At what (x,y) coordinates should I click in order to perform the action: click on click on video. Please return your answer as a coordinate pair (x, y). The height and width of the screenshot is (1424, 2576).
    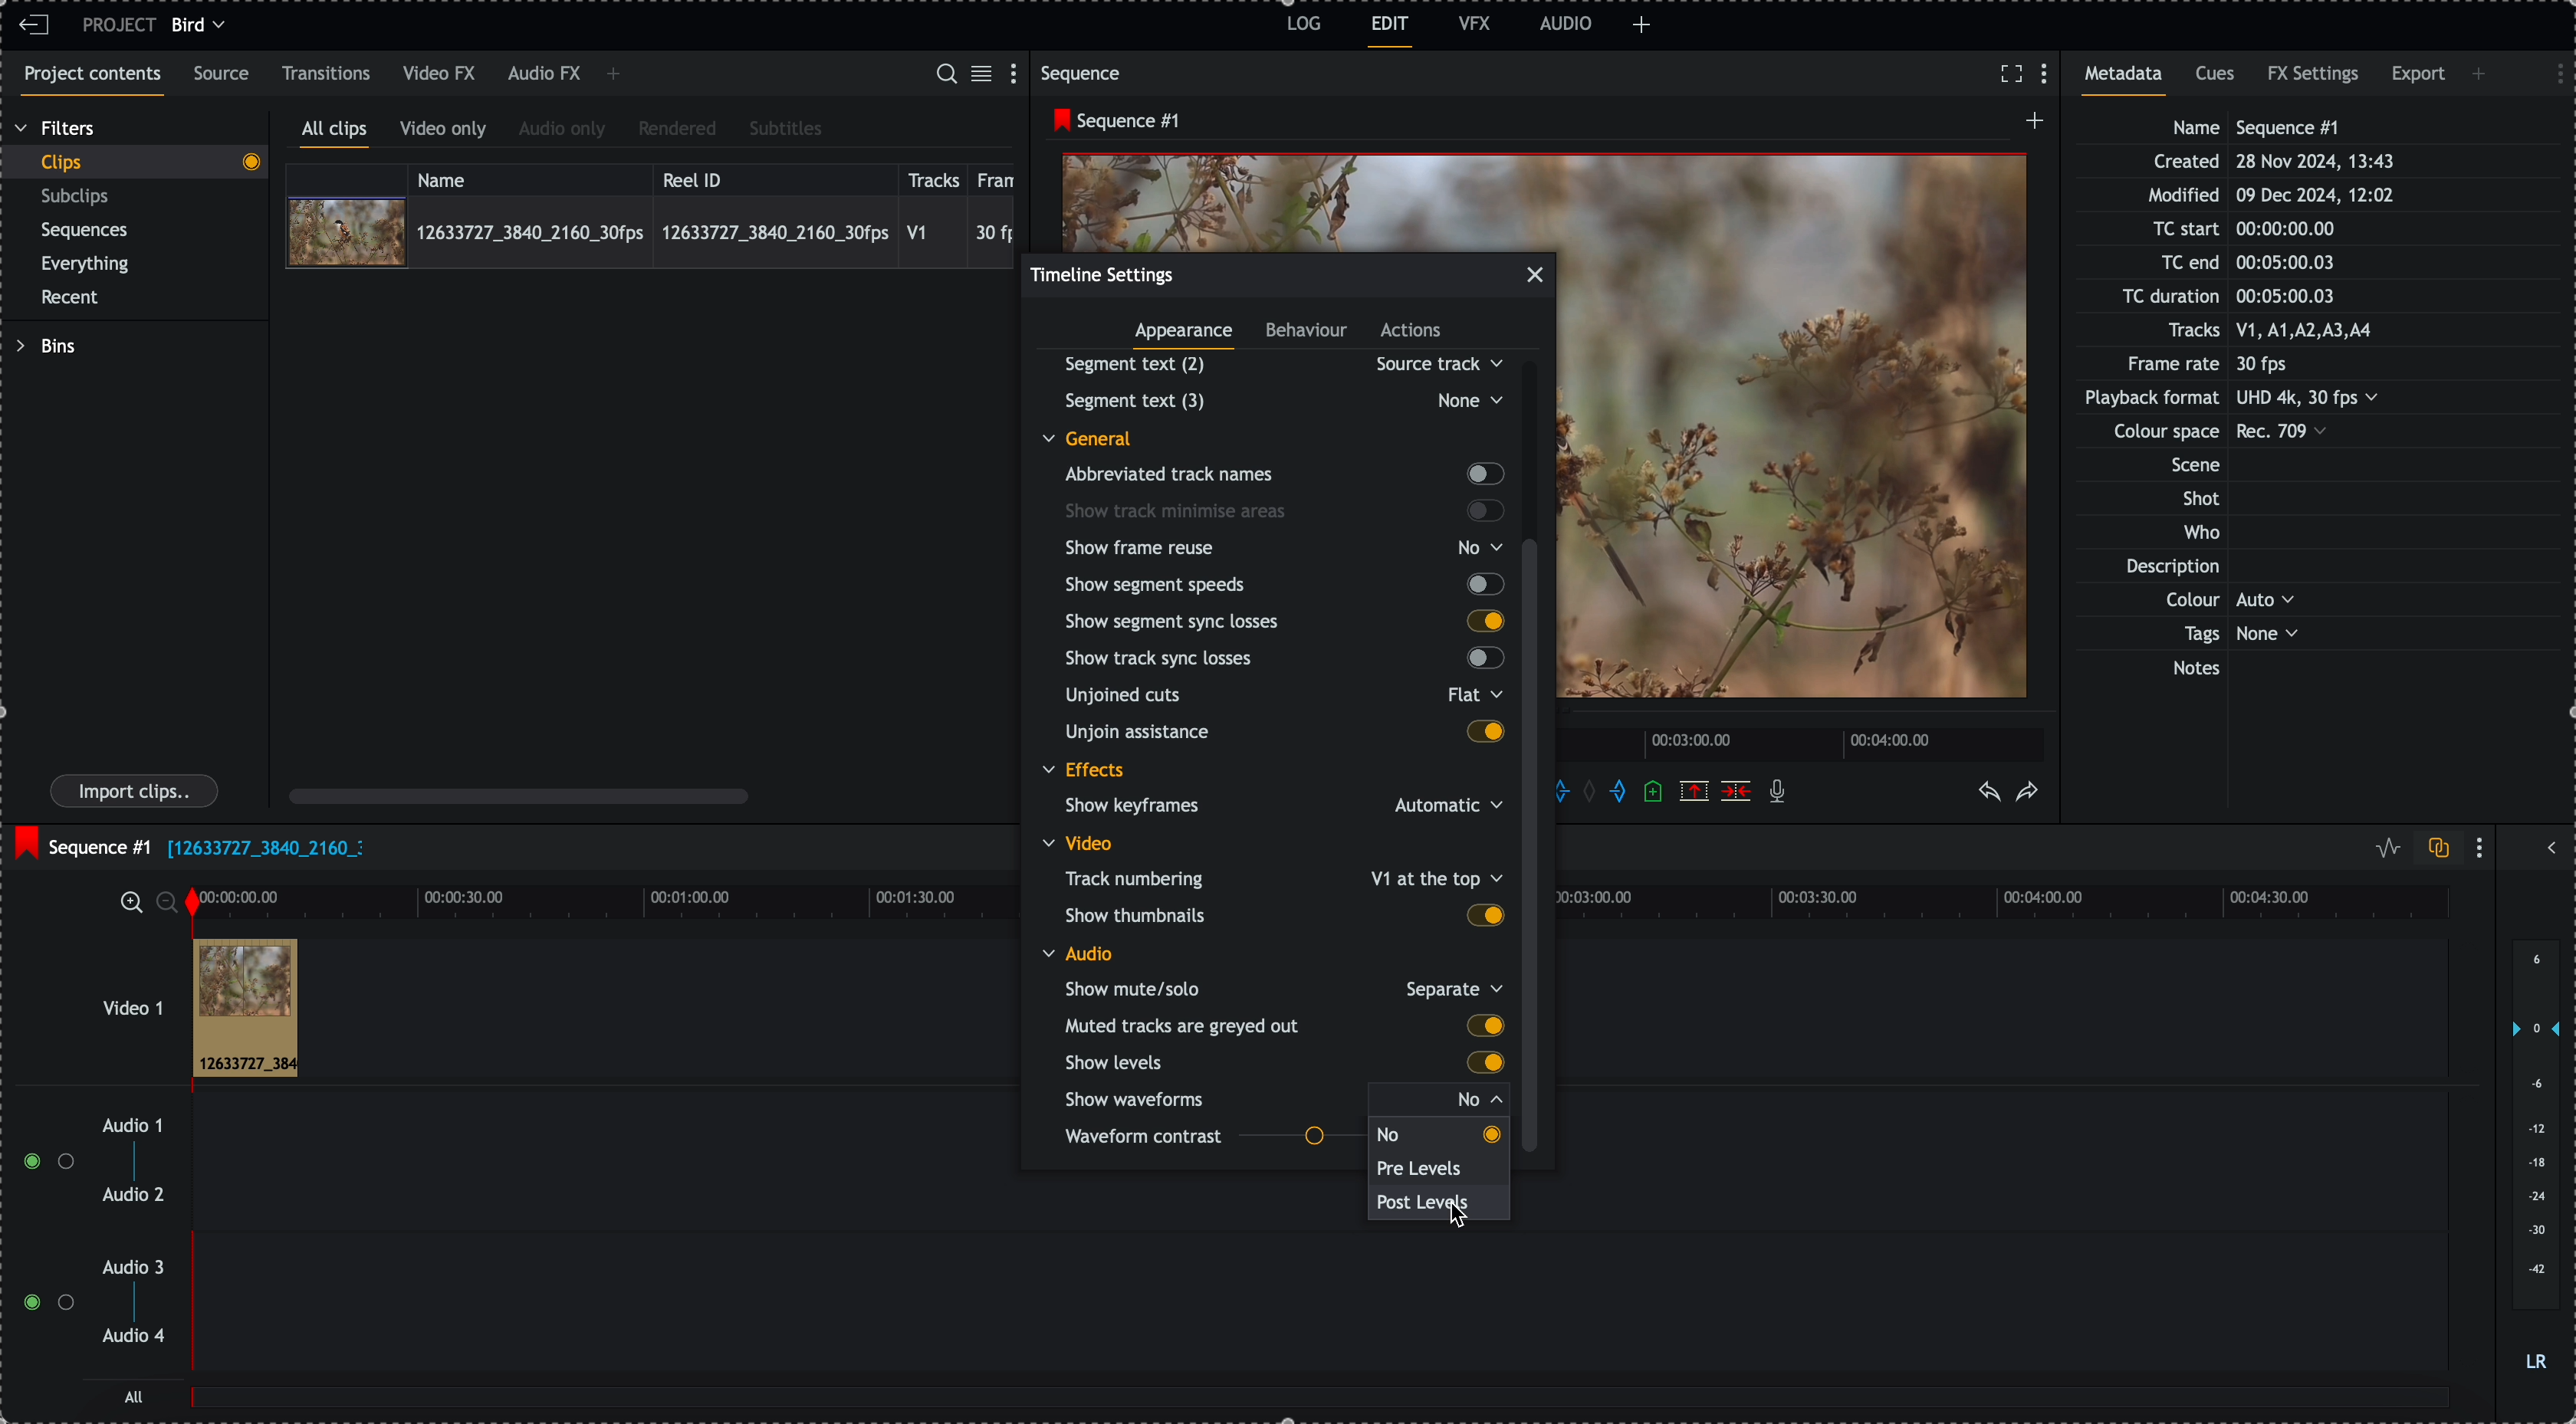
    Looking at the image, I should click on (650, 231).